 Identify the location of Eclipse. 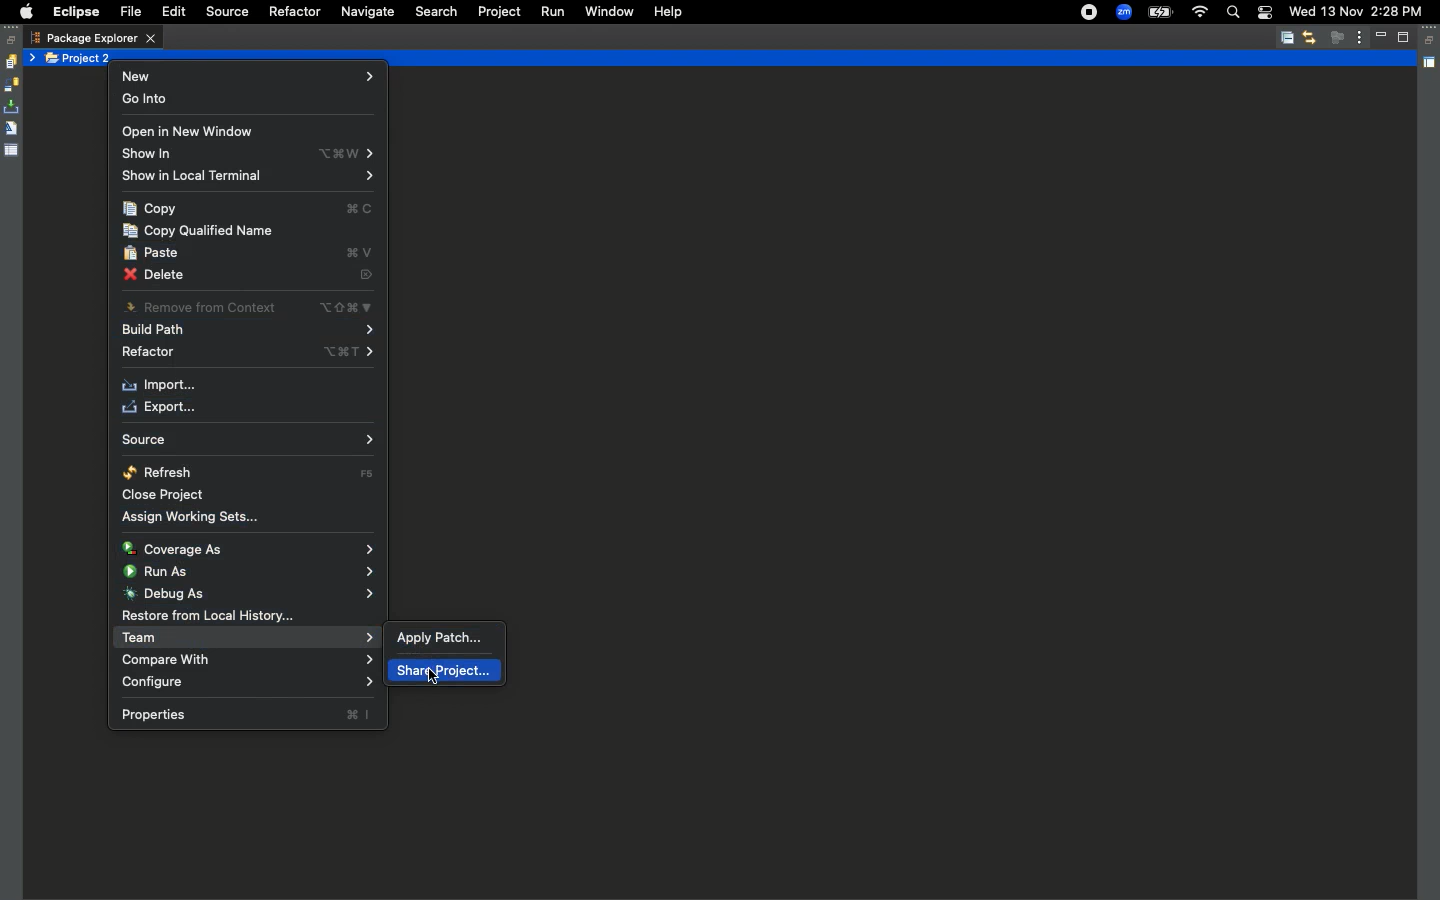
(75, 12).